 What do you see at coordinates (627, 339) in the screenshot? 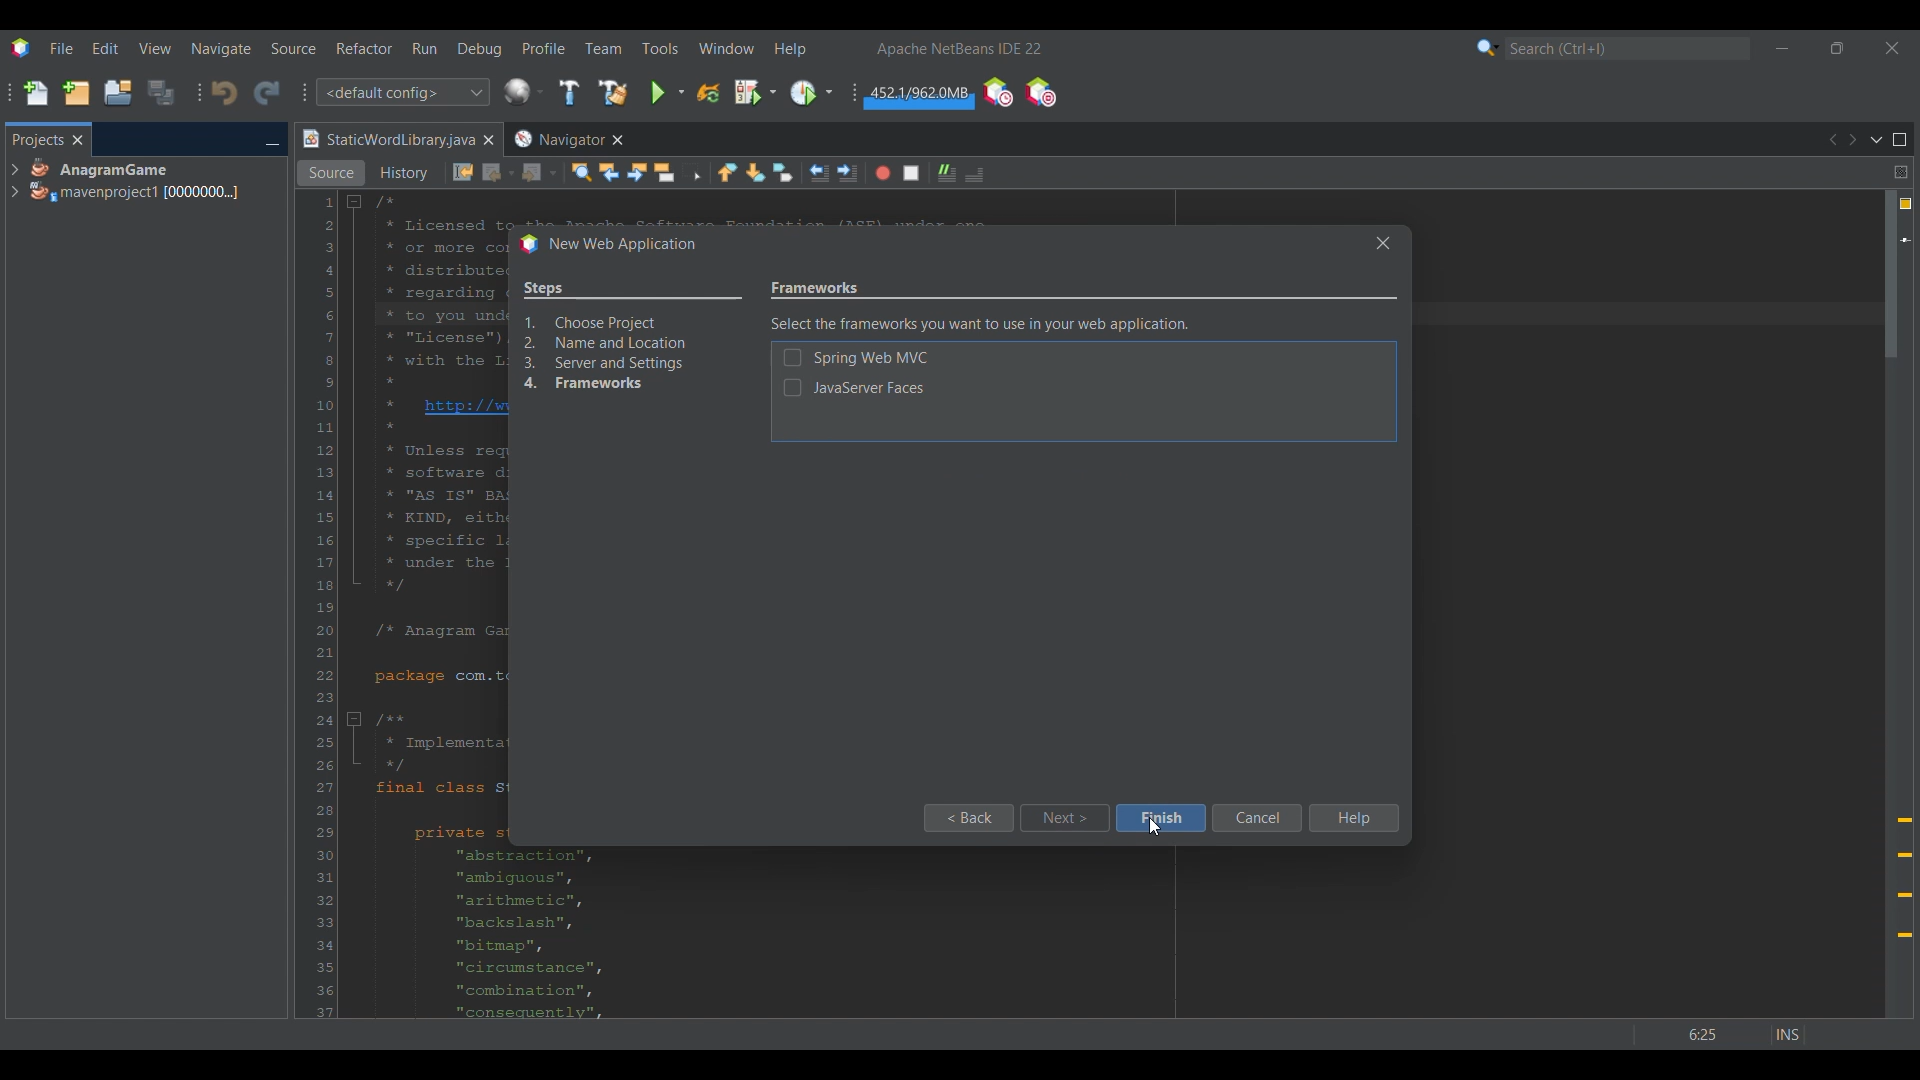
I see `Overview of process changed` at bounding box center [627, 339].